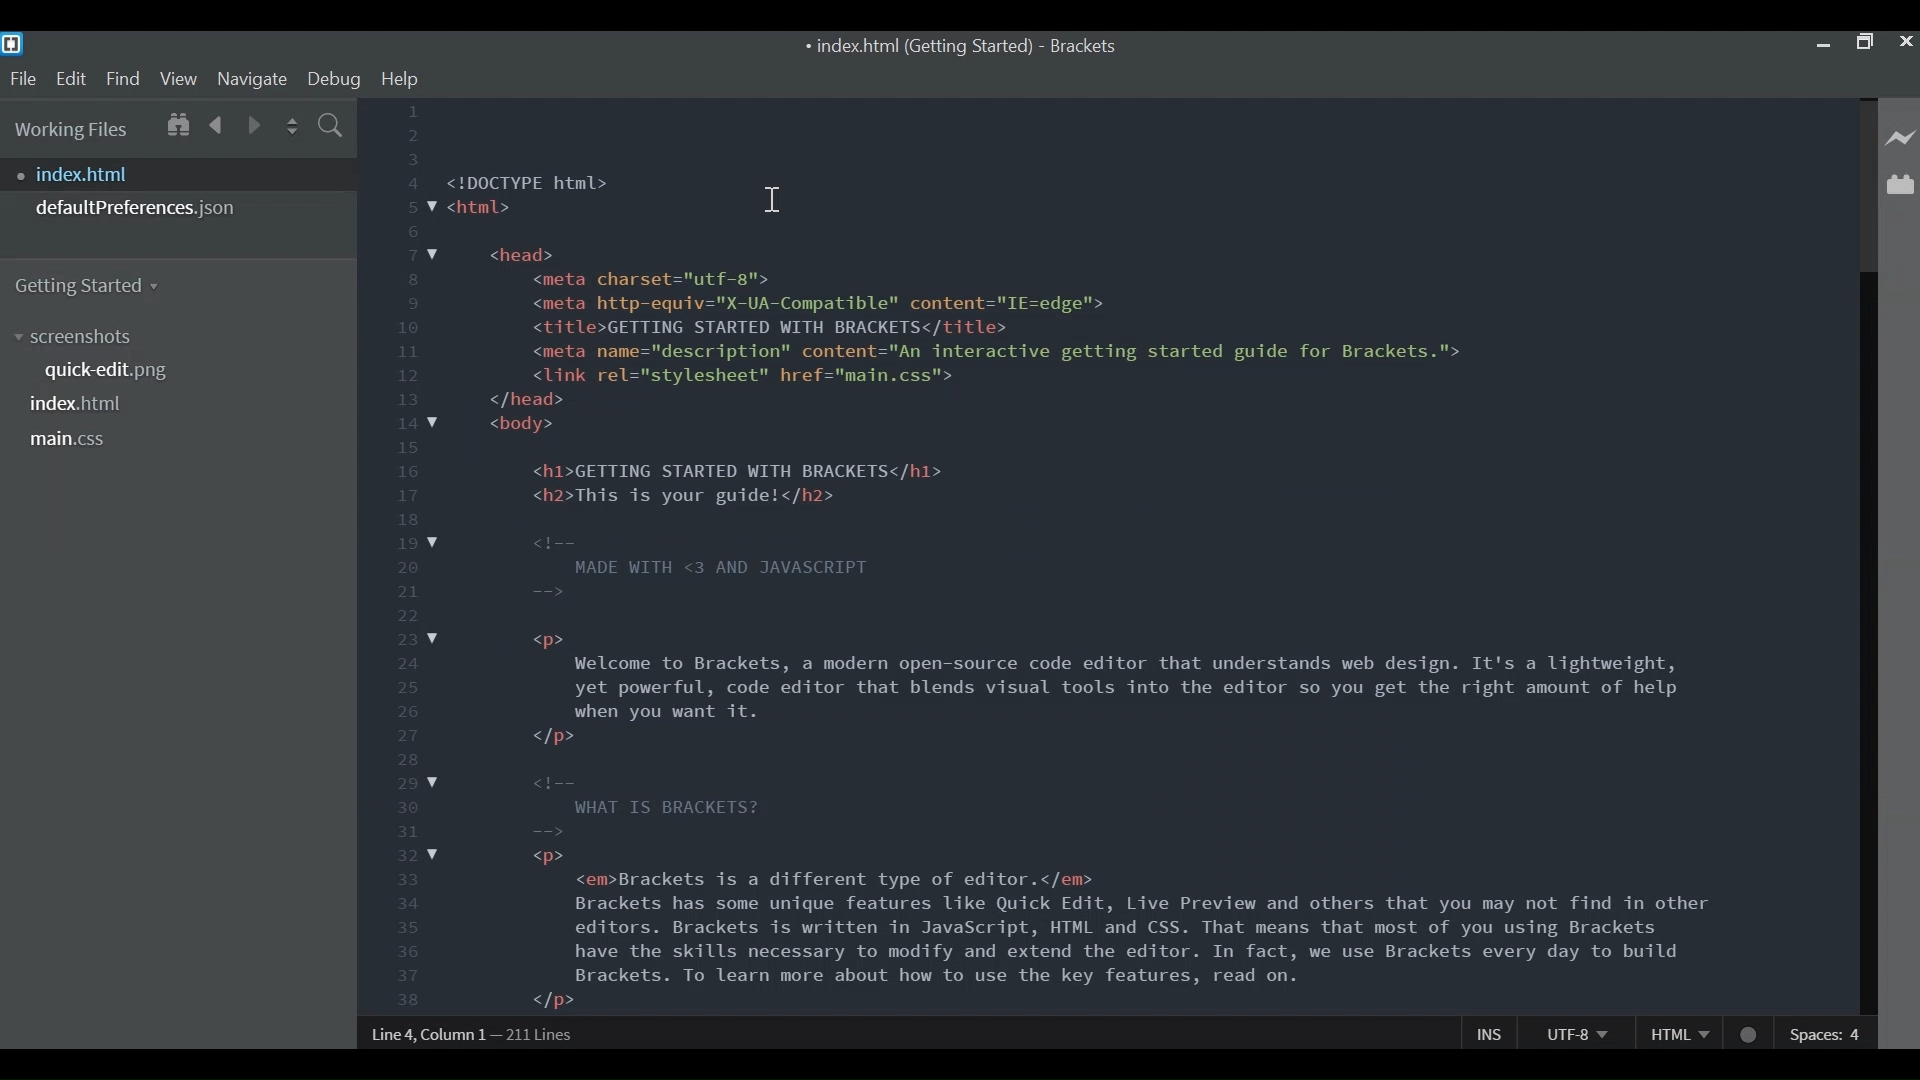  Describe the element at coordinates (1679, 1032) in the screenshot. I see `HTML` at that location.